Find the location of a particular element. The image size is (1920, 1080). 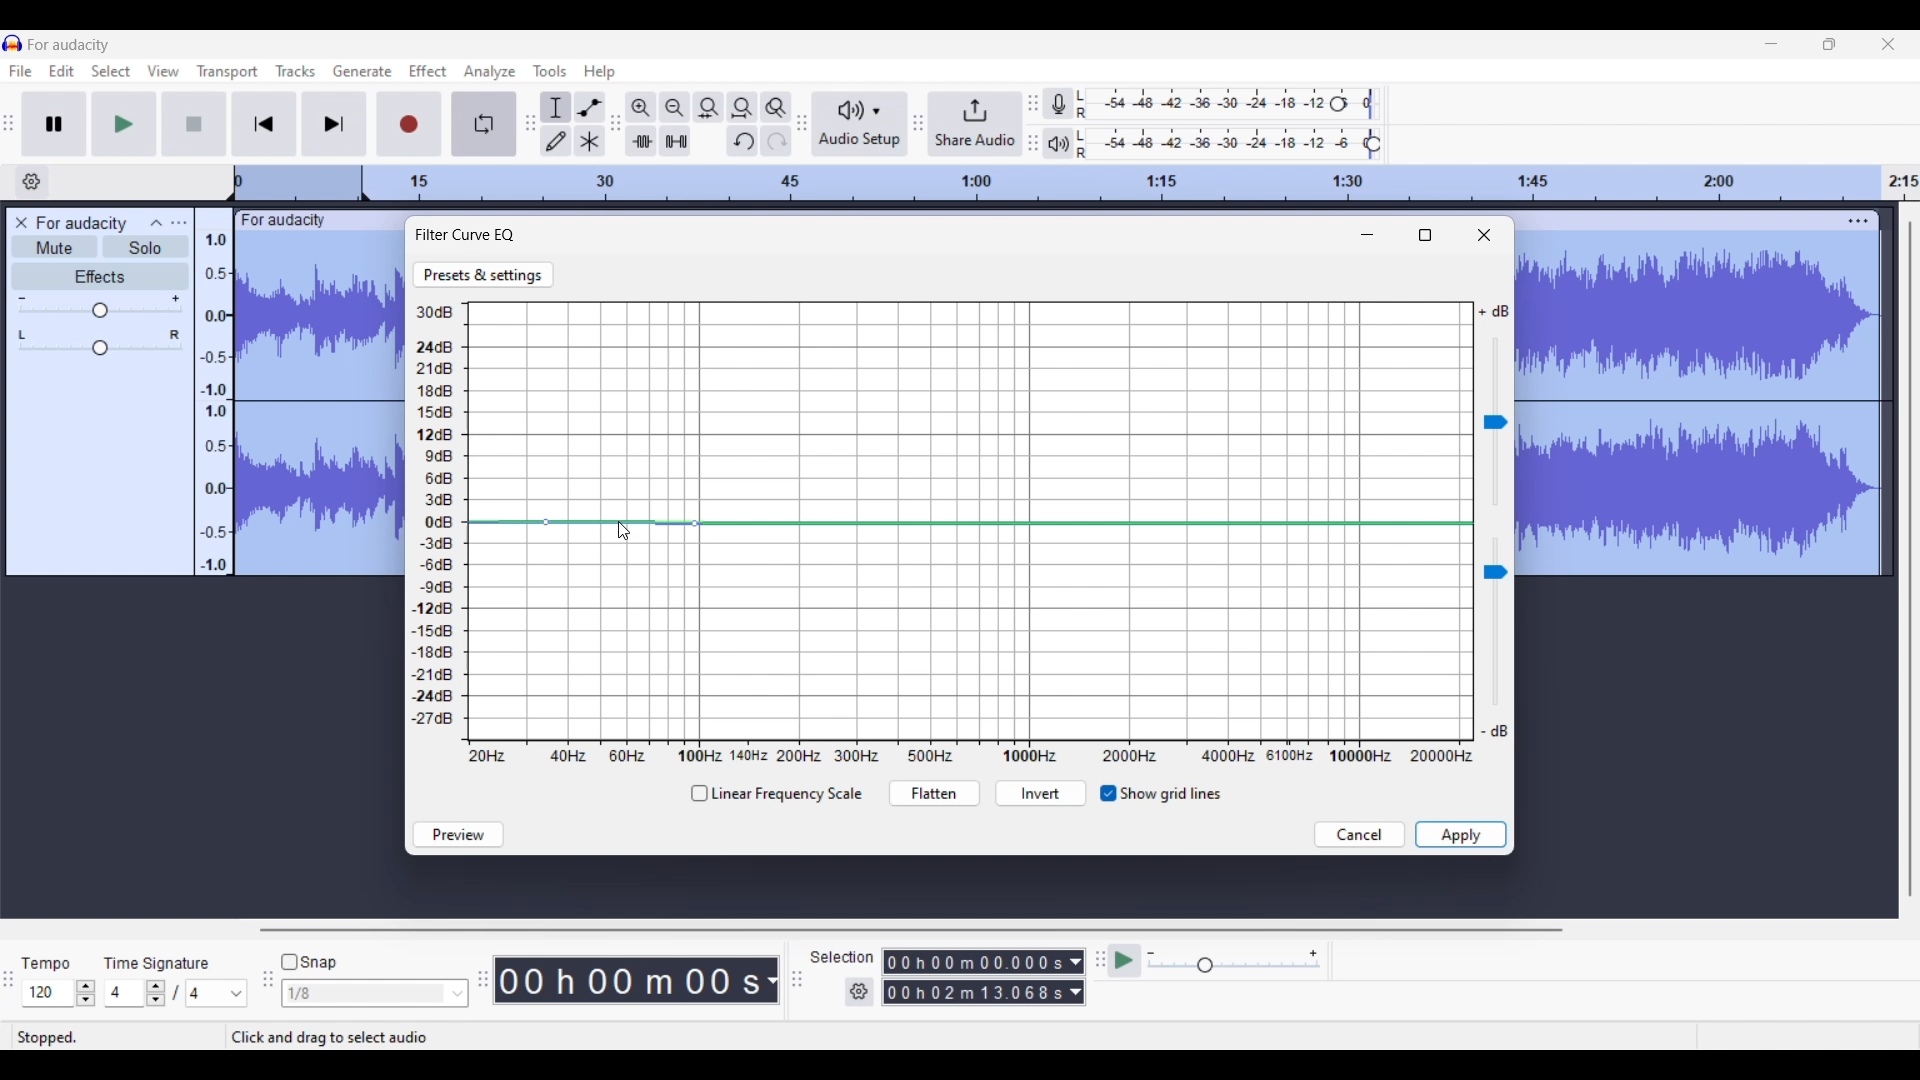

Increase/Decrease time signature is located at coordinates (156, 993).